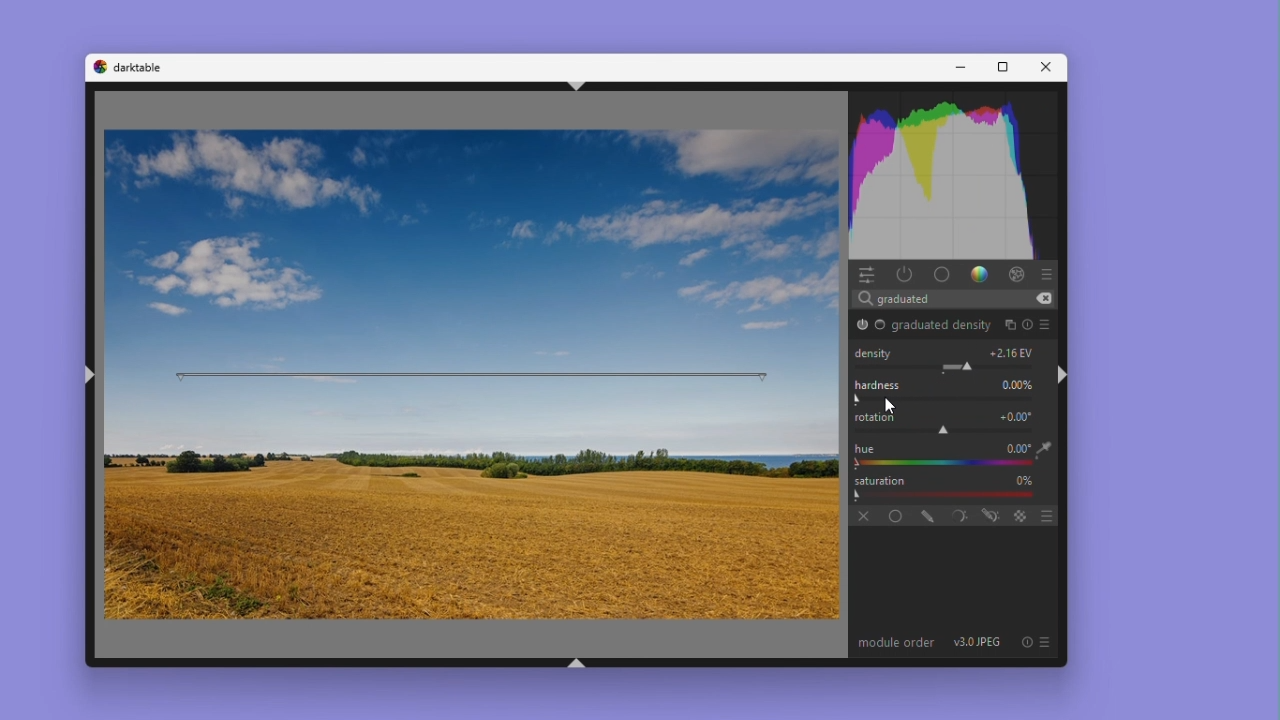  I want to click on drawn and parametric mask, so click(988, 515).